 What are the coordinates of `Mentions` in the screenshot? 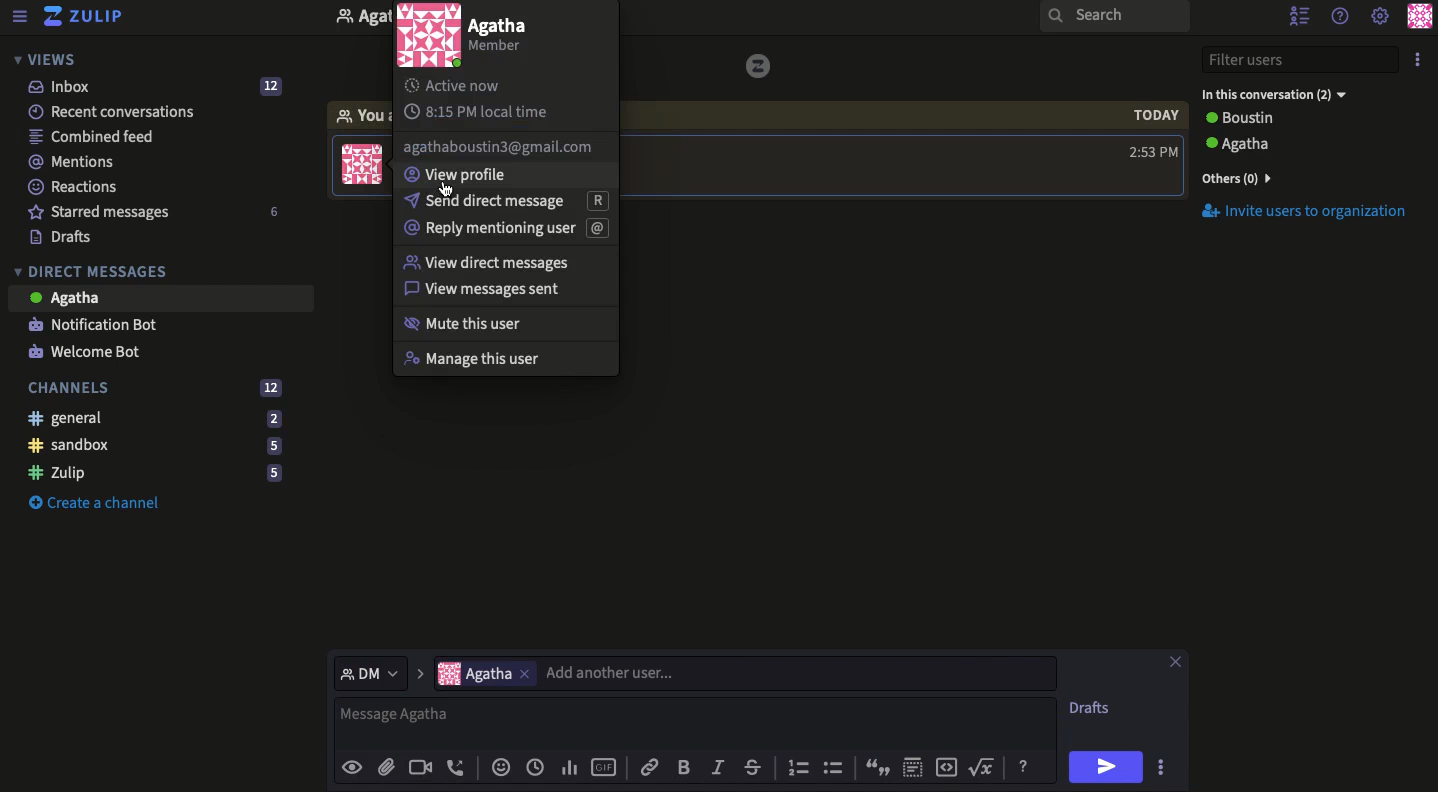 It's located at (77, 163).